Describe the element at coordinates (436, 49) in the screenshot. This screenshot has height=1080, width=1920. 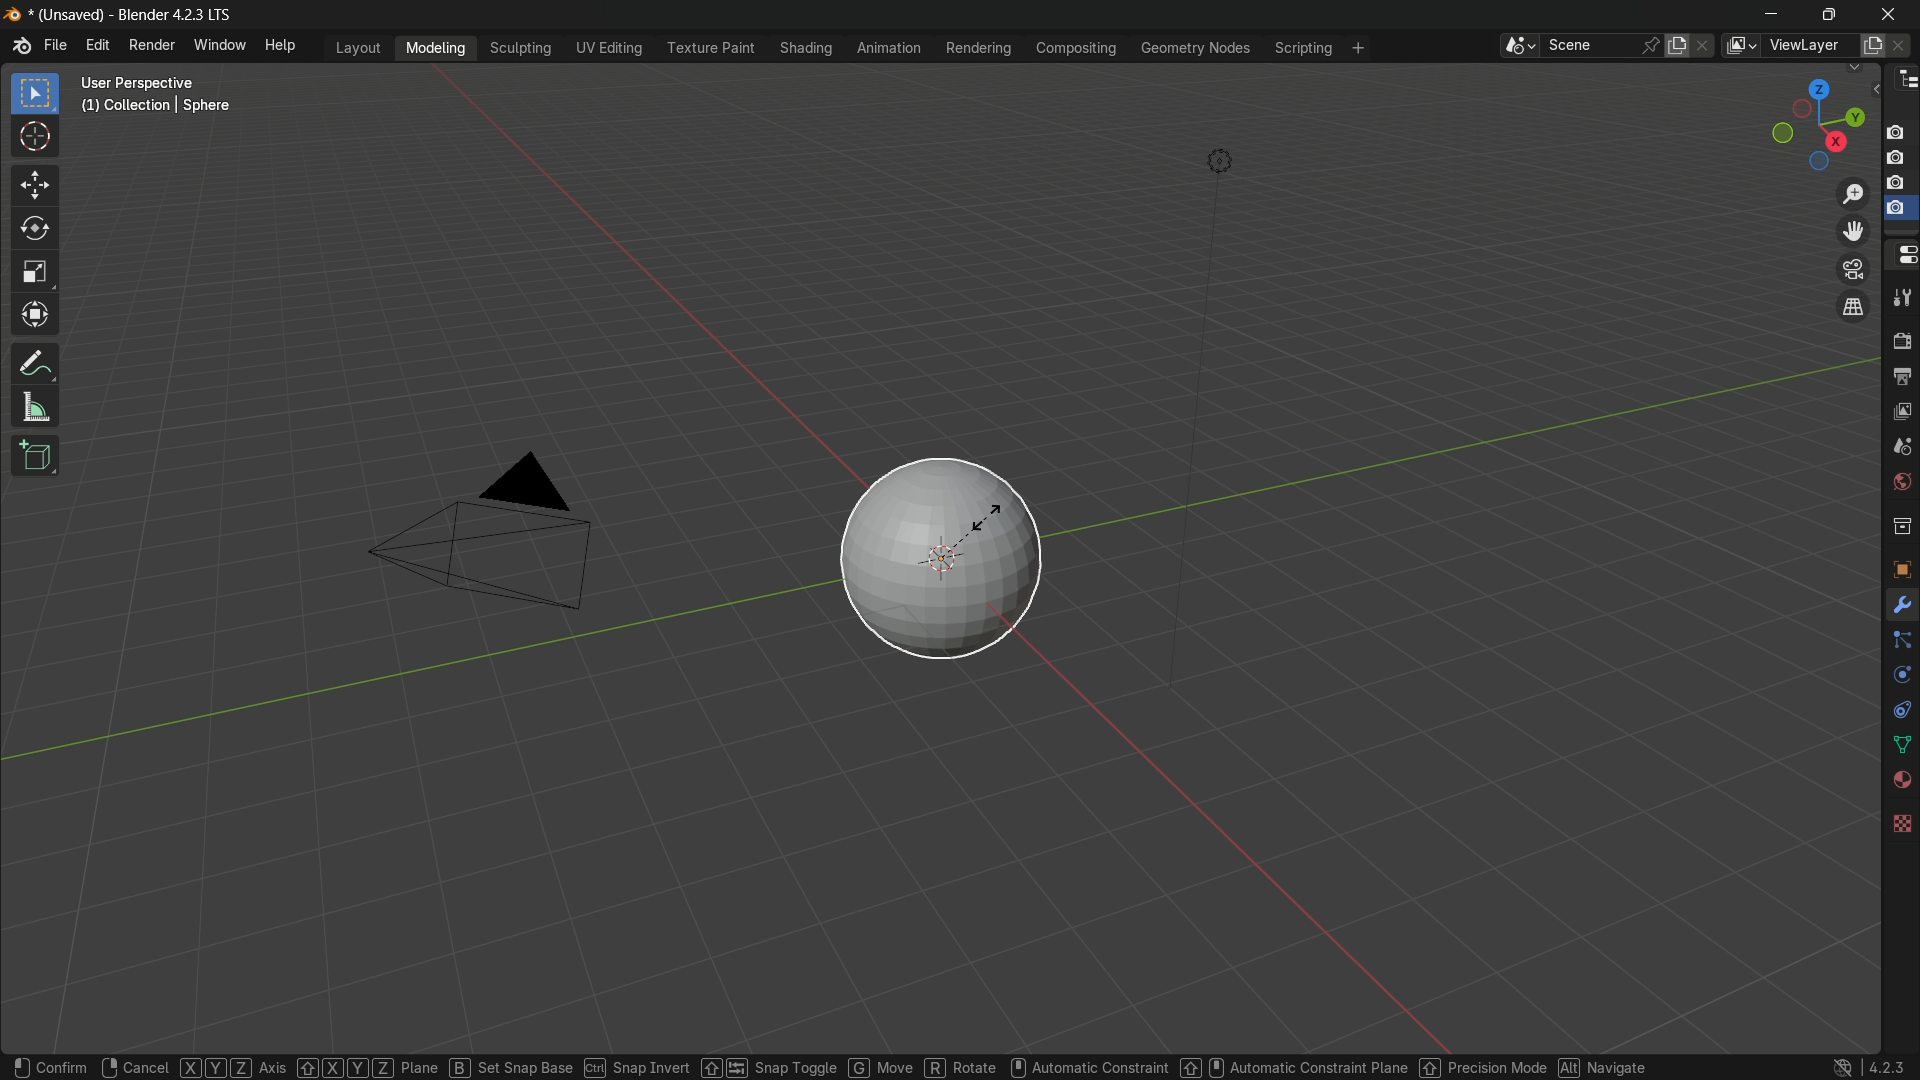
I see `modeling menu` at that location.